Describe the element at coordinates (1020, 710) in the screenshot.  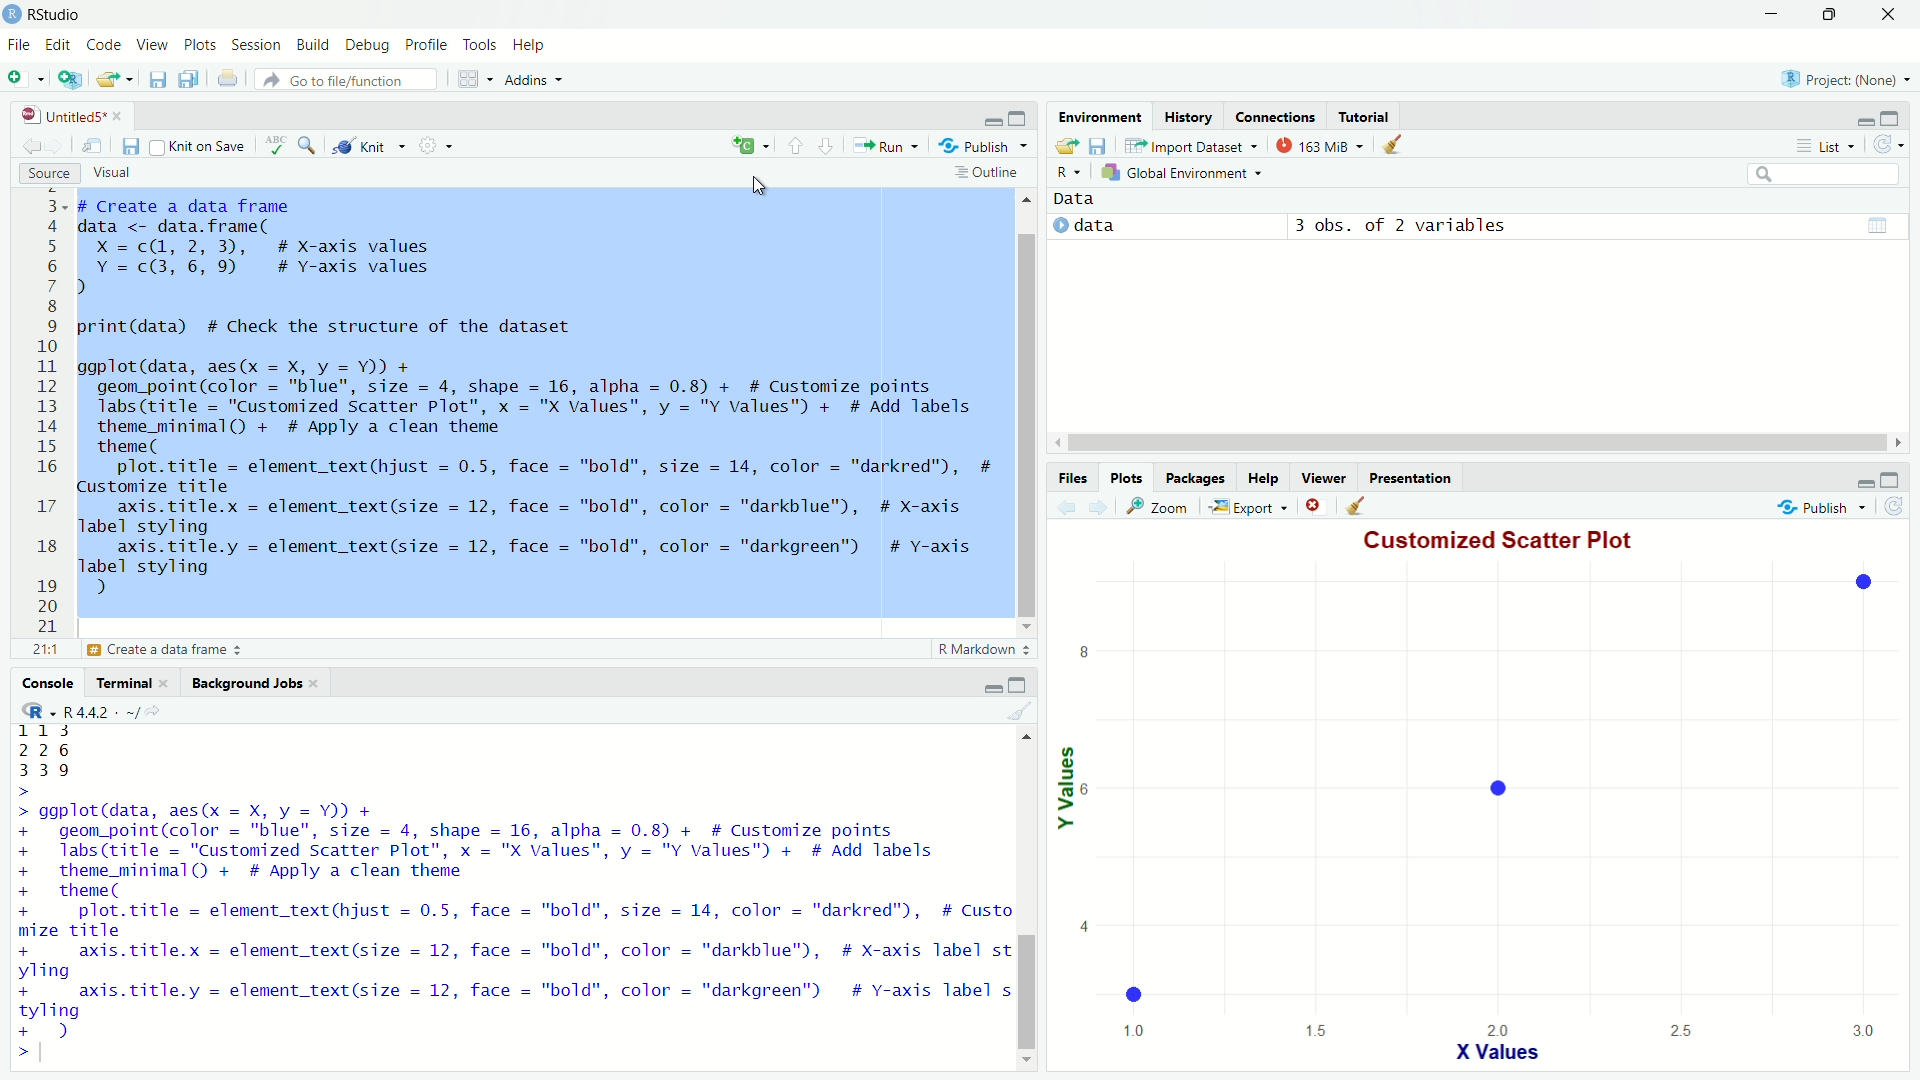
I see `Clear console` at that location.